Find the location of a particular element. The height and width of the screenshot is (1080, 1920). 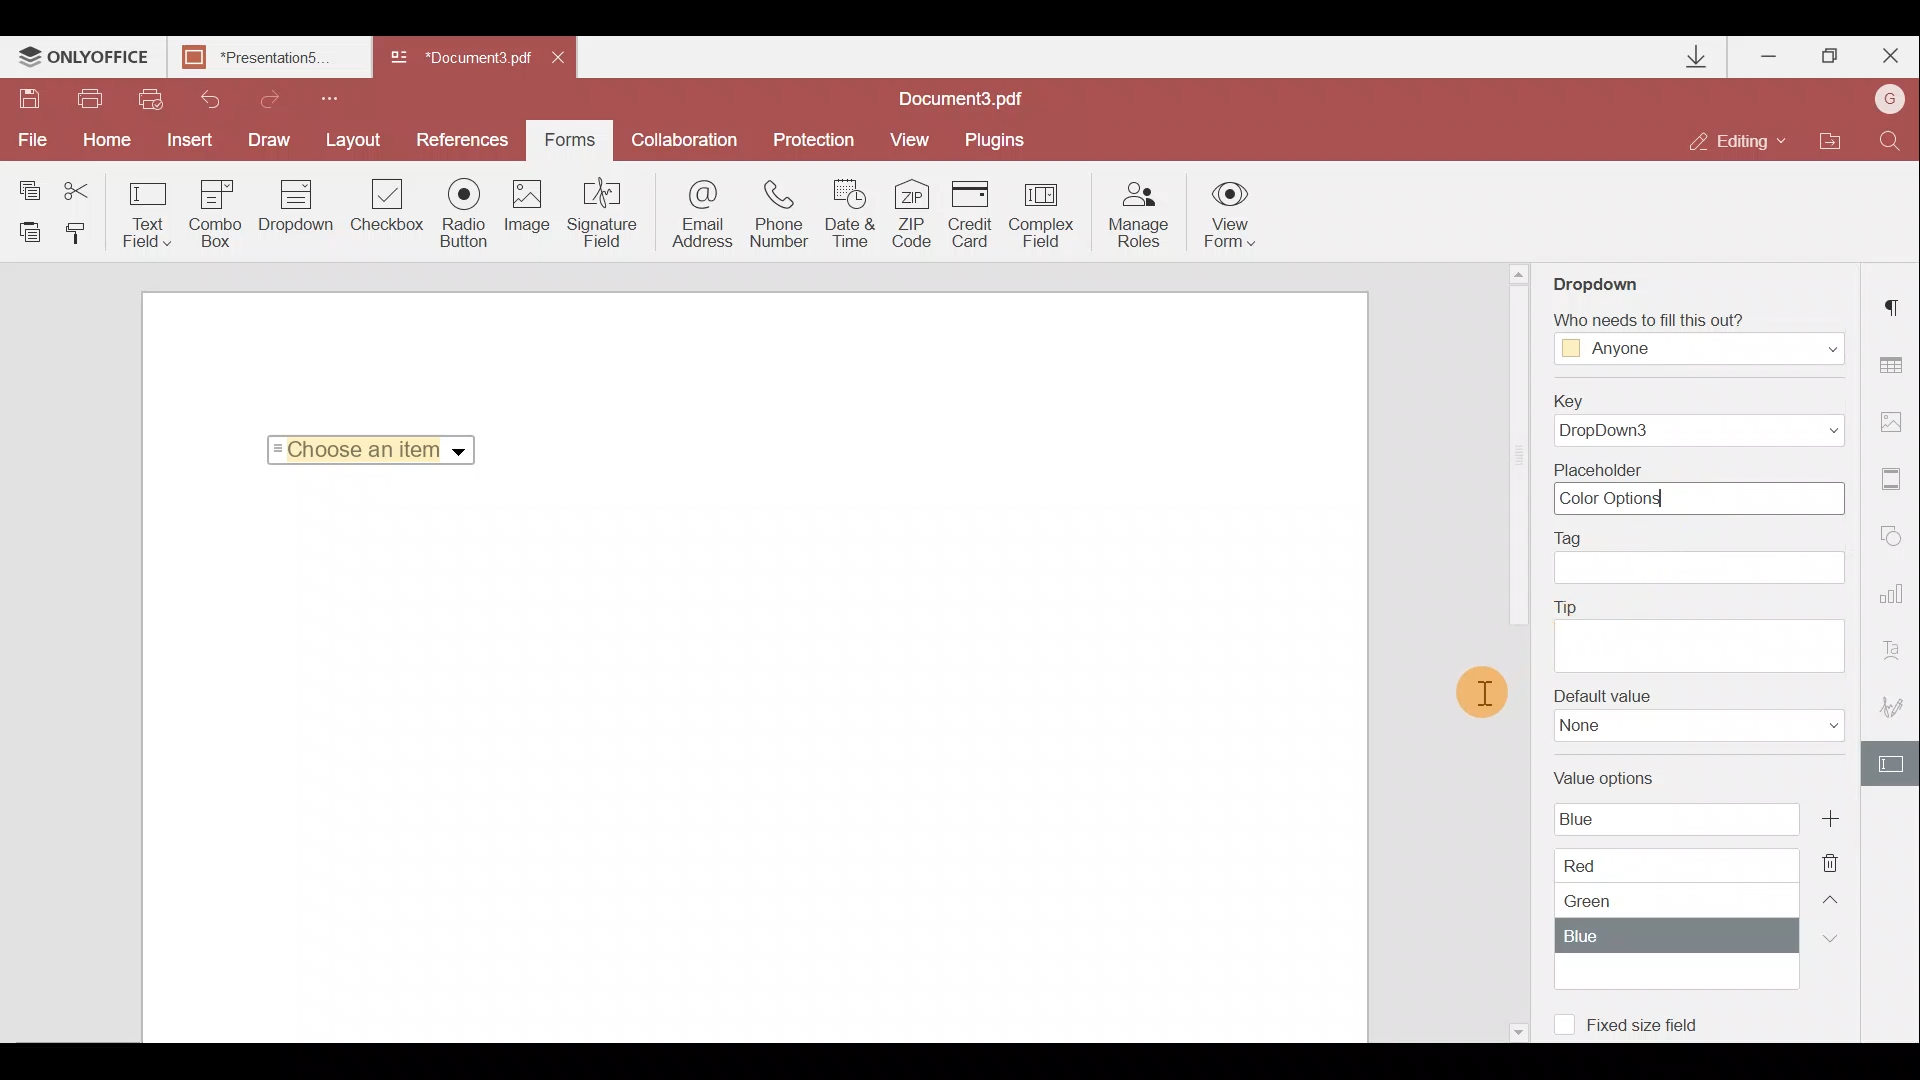

Insert is located at coordinates (194, 140).